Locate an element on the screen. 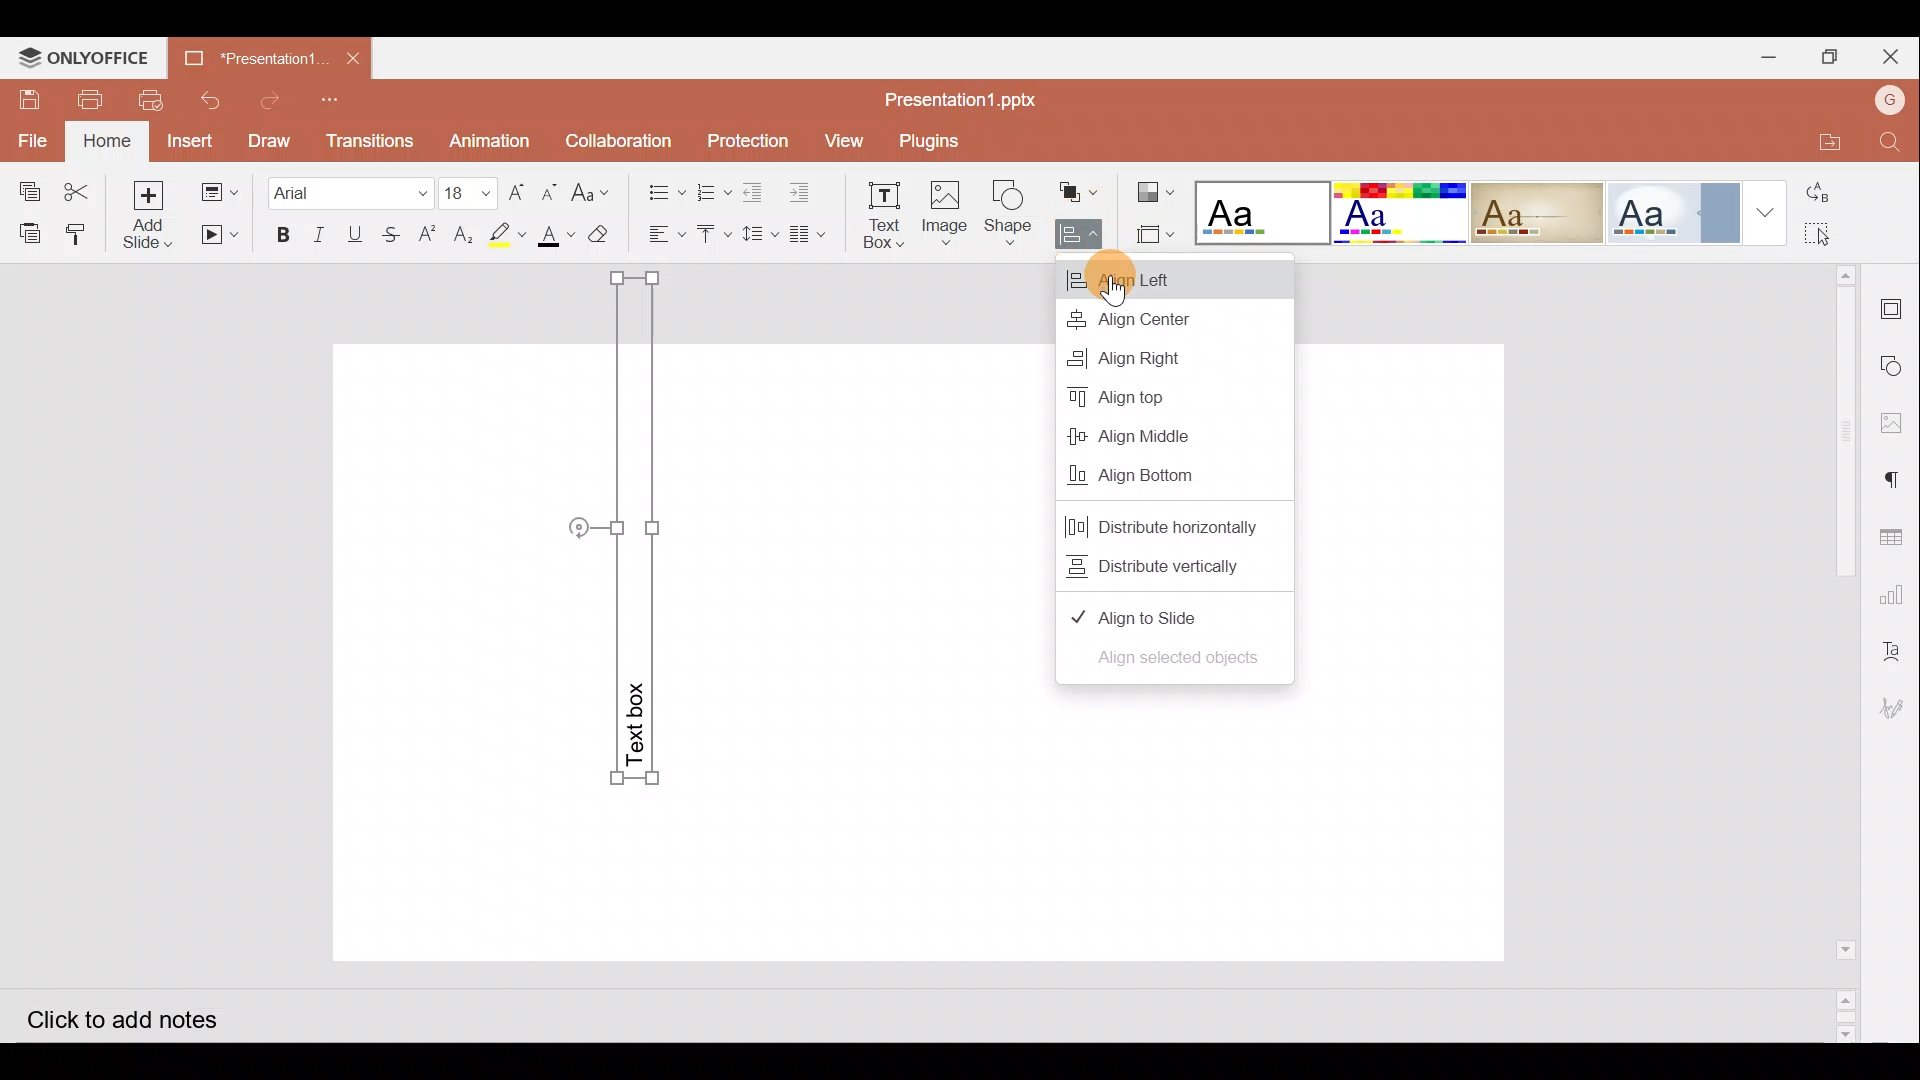 Image resolution: width=1920 pixels, height=1080 pixels. Rotated Text Box is located at coordinates (628, 535).